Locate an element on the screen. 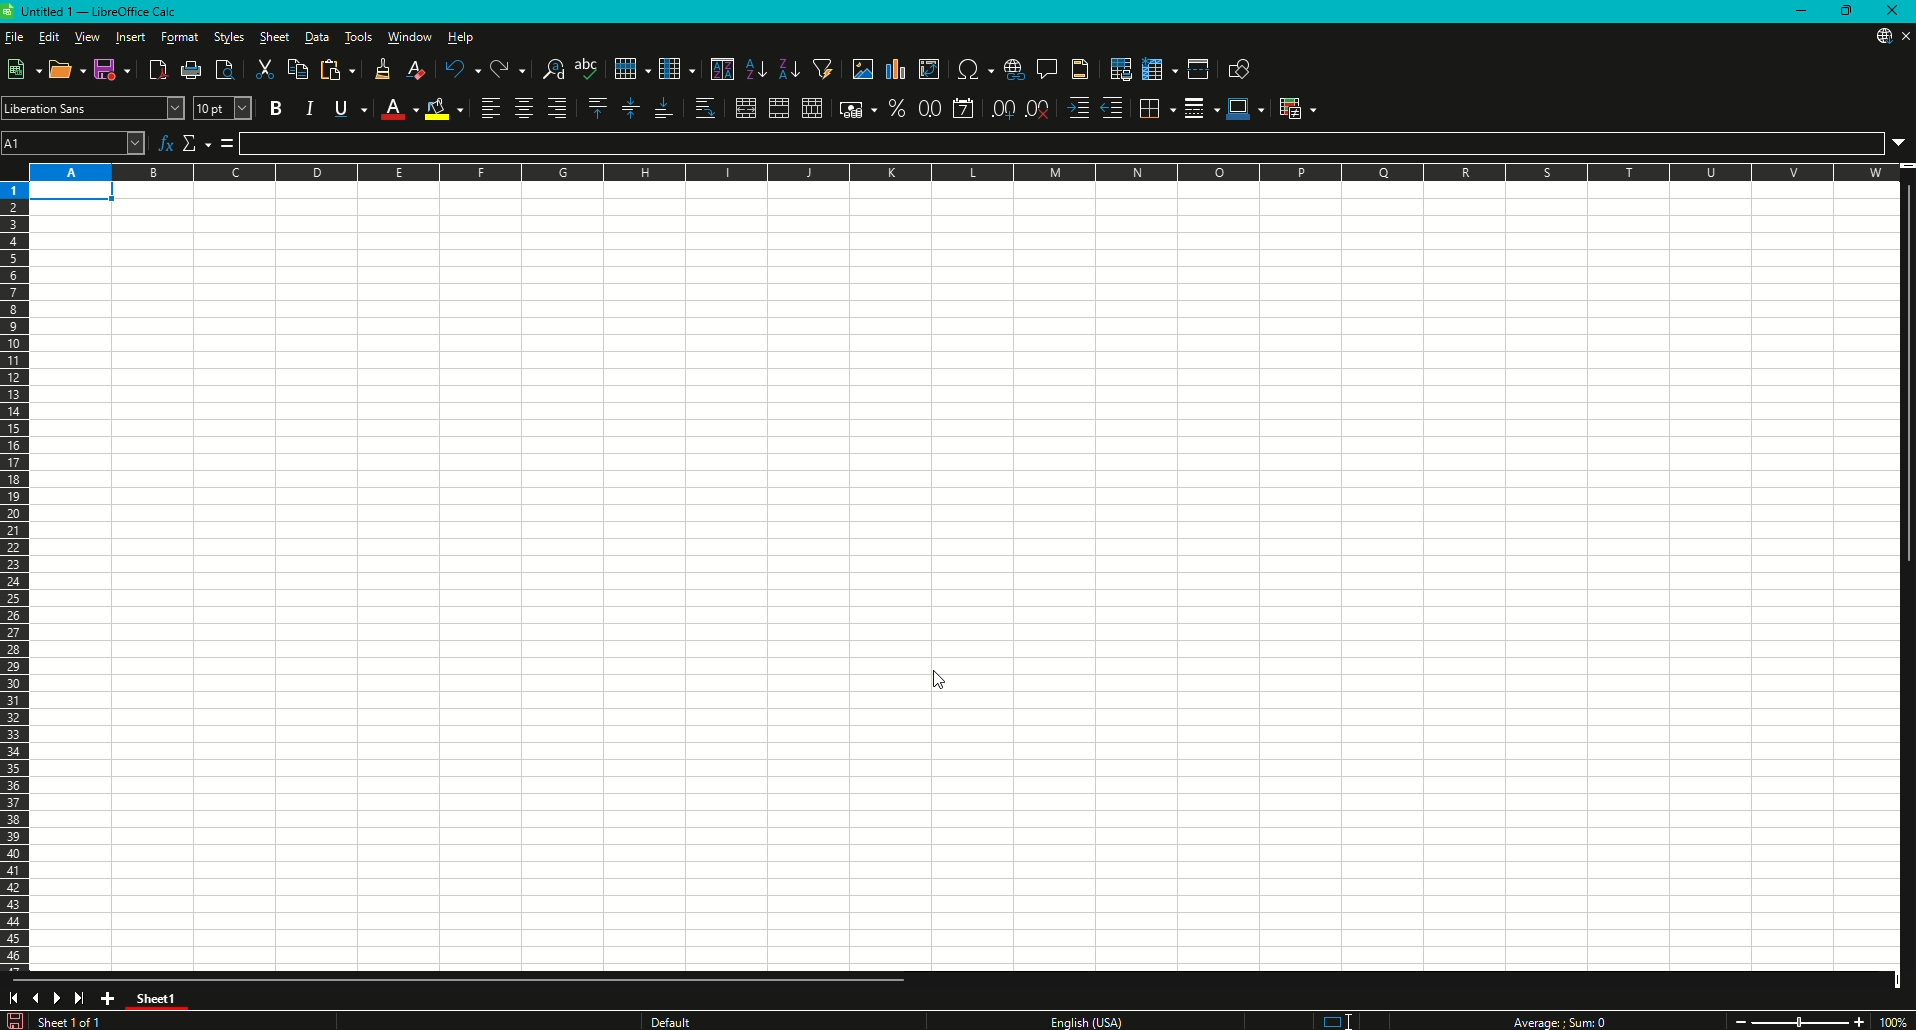 The height and width of the screenshot is (1030, 1916). Column names is located at coordinates (963, 172).